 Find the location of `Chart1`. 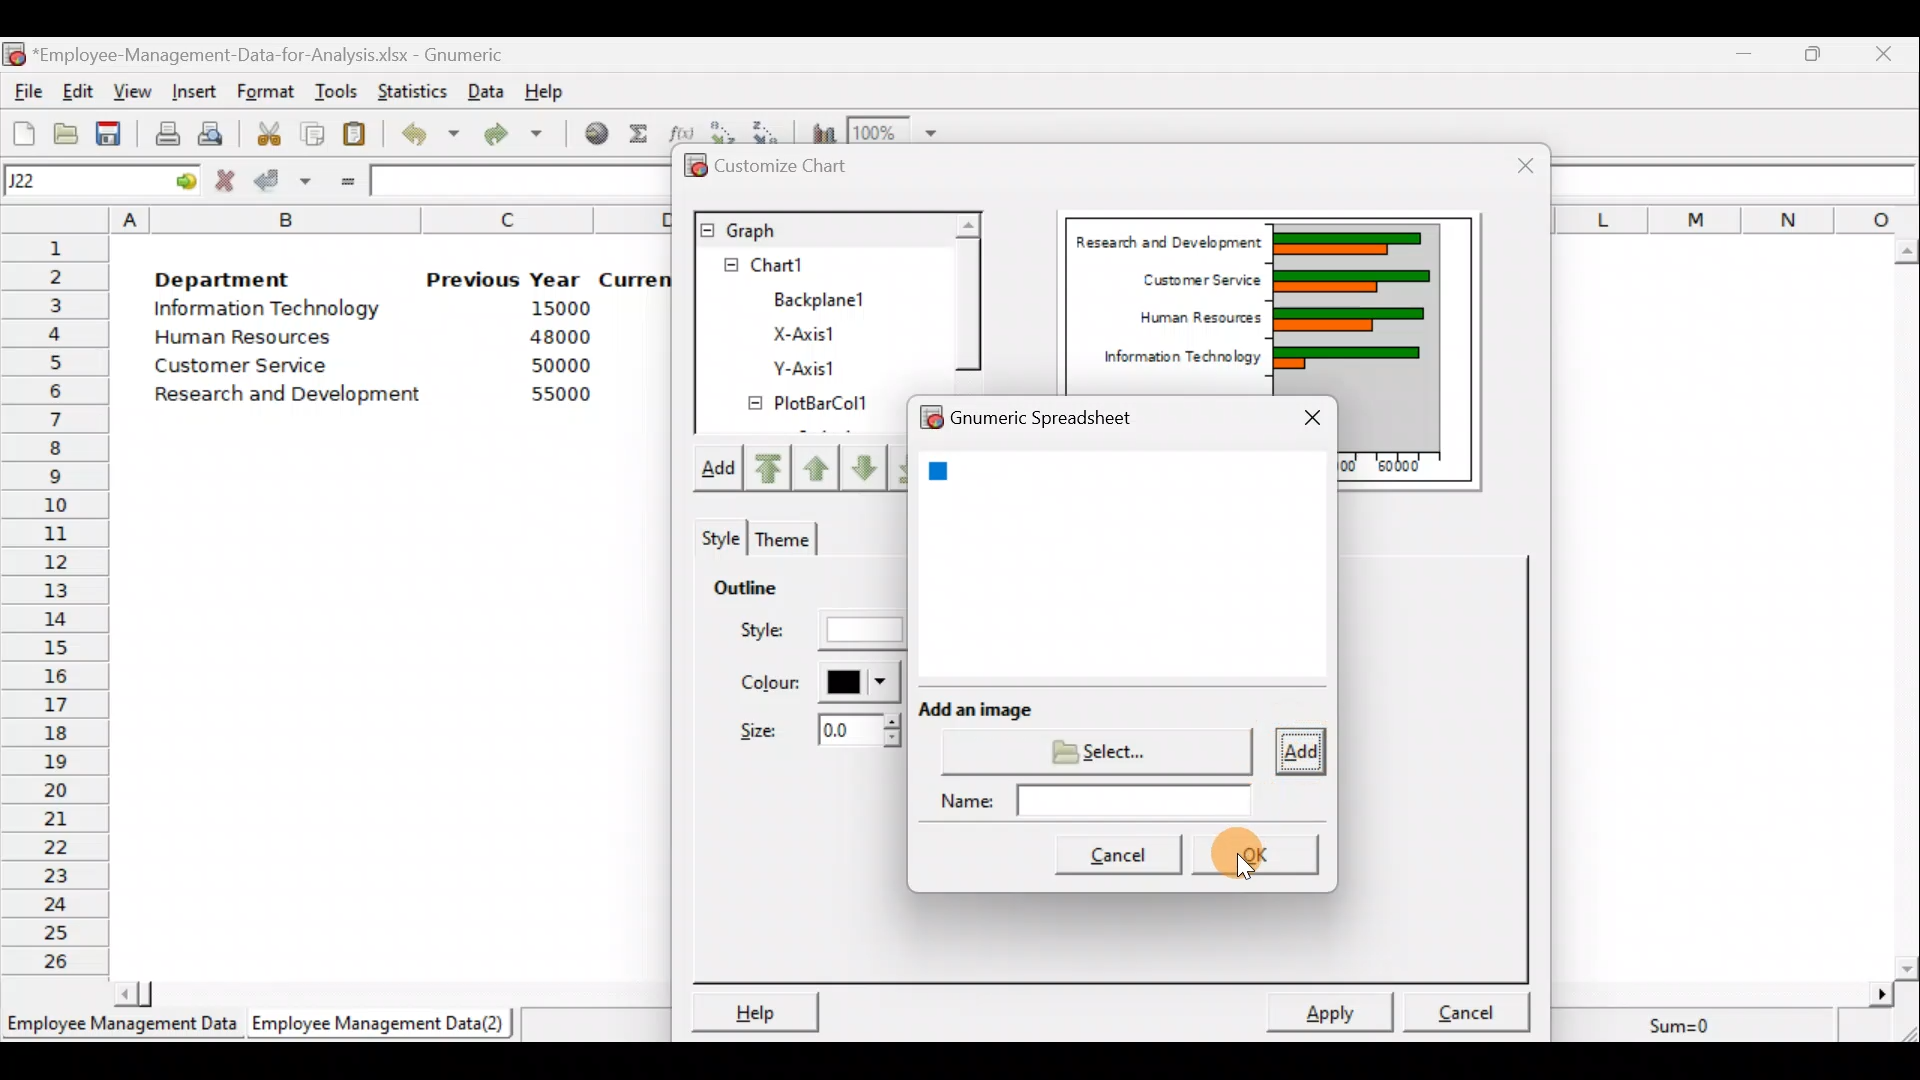

Chart1 is located at coordinates (797, 265).